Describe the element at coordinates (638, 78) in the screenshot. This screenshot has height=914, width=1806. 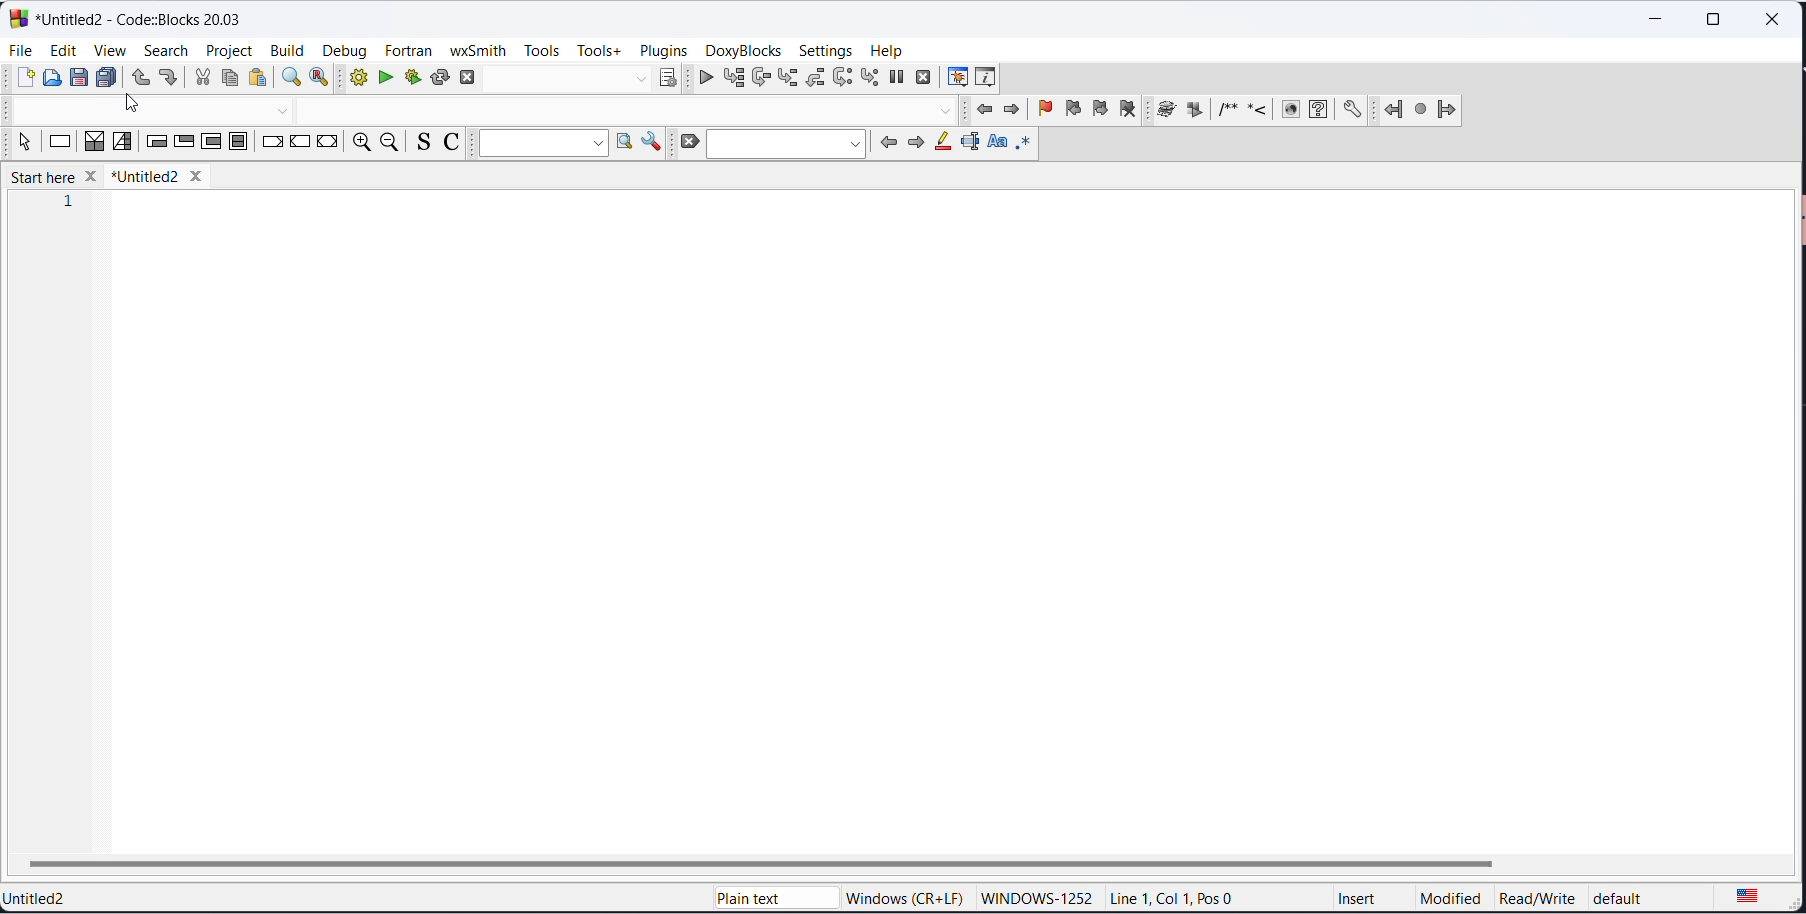
I see `dropdown button` at that location.